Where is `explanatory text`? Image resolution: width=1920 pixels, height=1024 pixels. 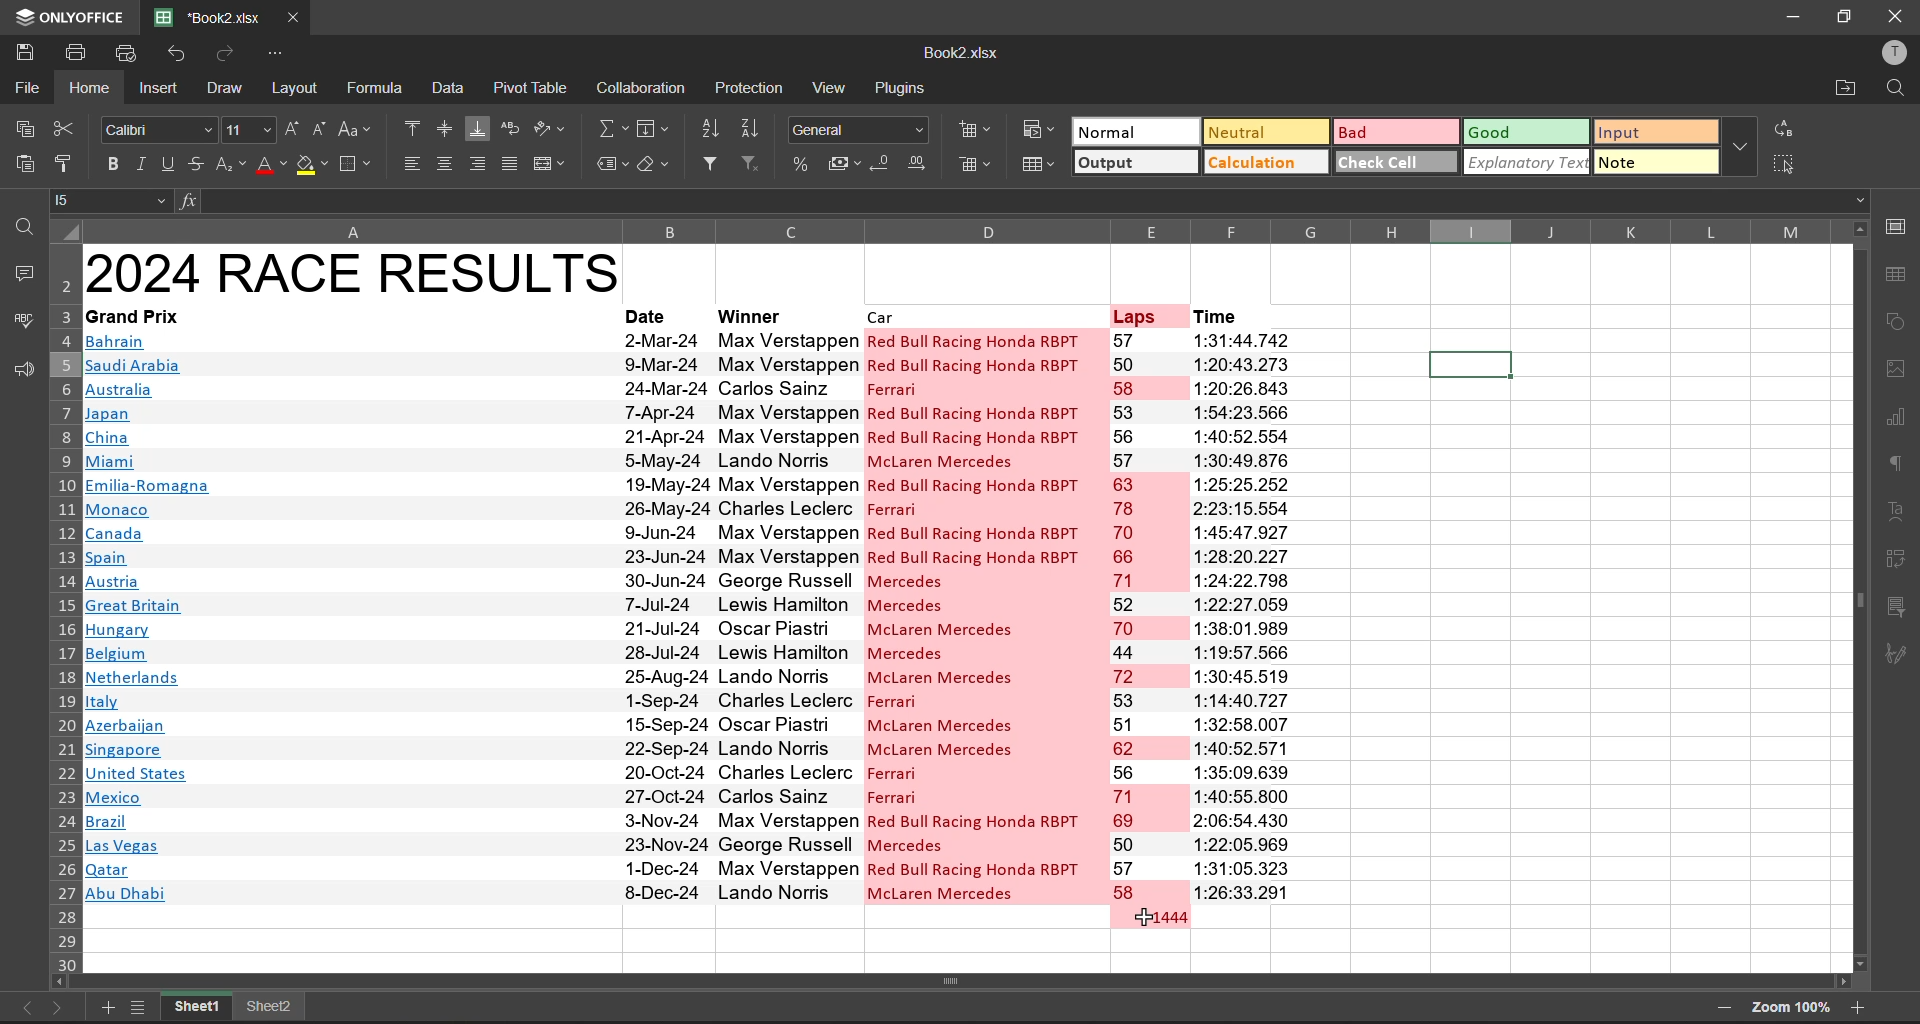 explanatory text is located at coordinates (1526, 163).